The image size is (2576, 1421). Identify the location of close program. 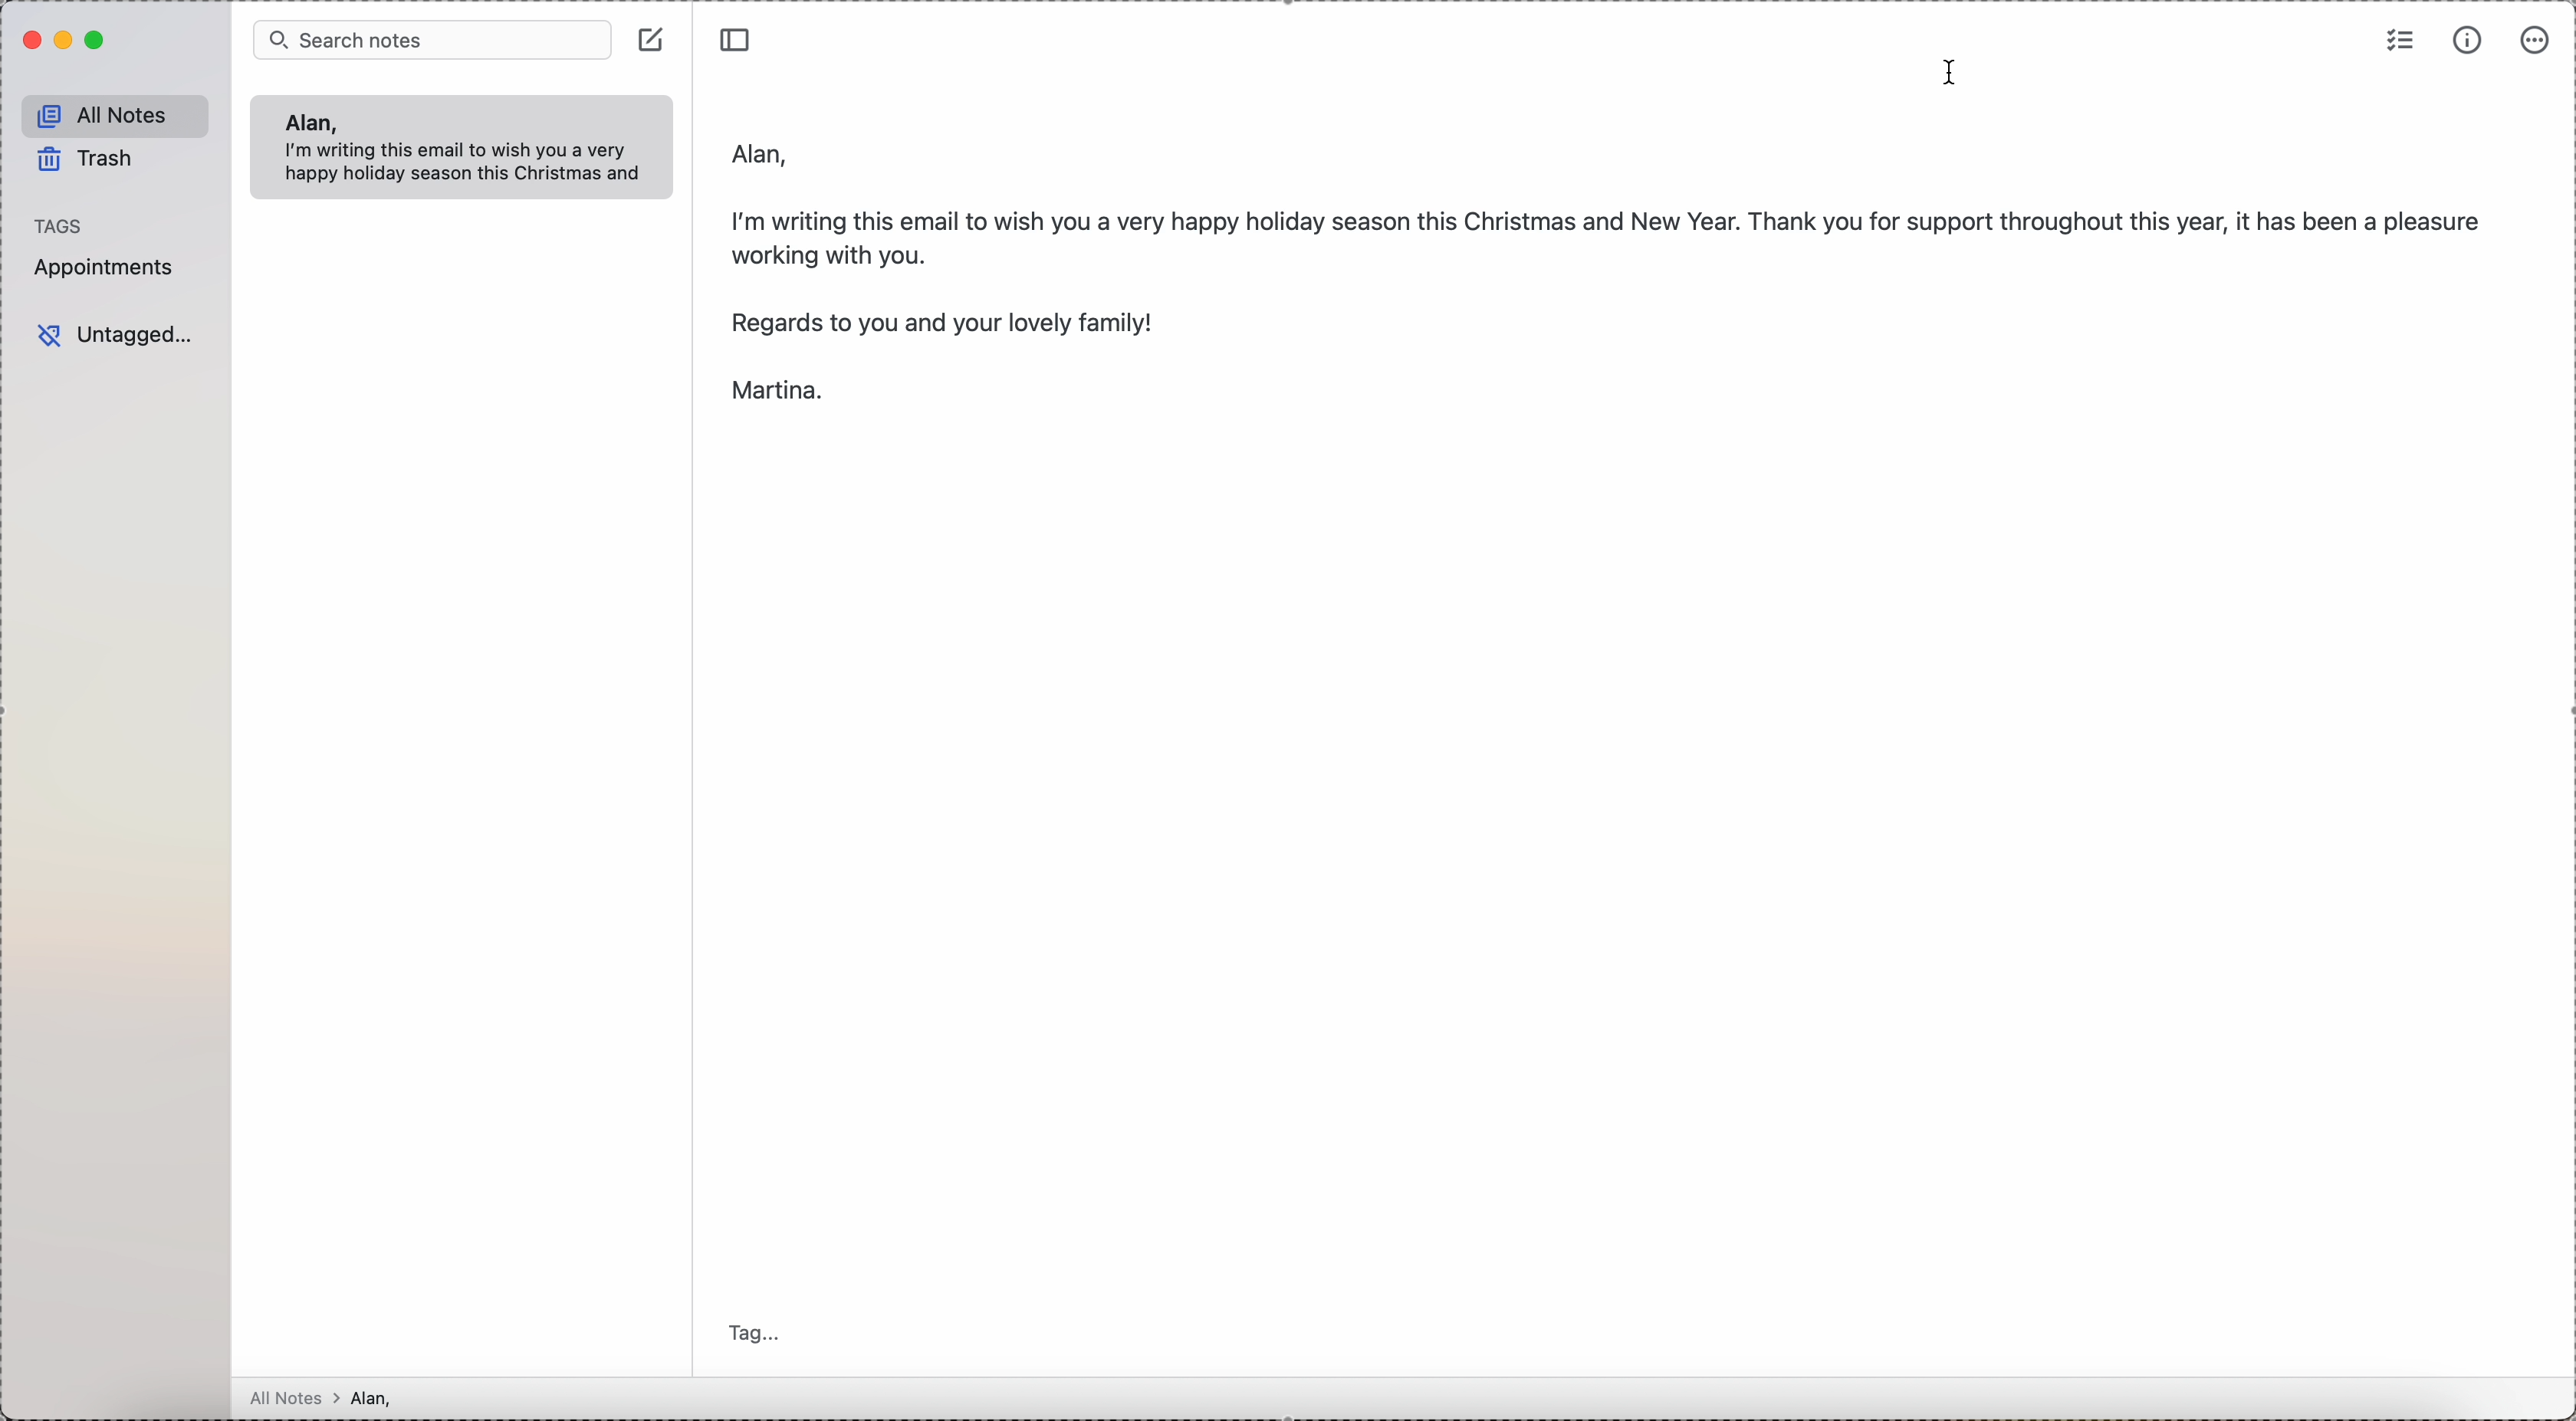
(29, 41).